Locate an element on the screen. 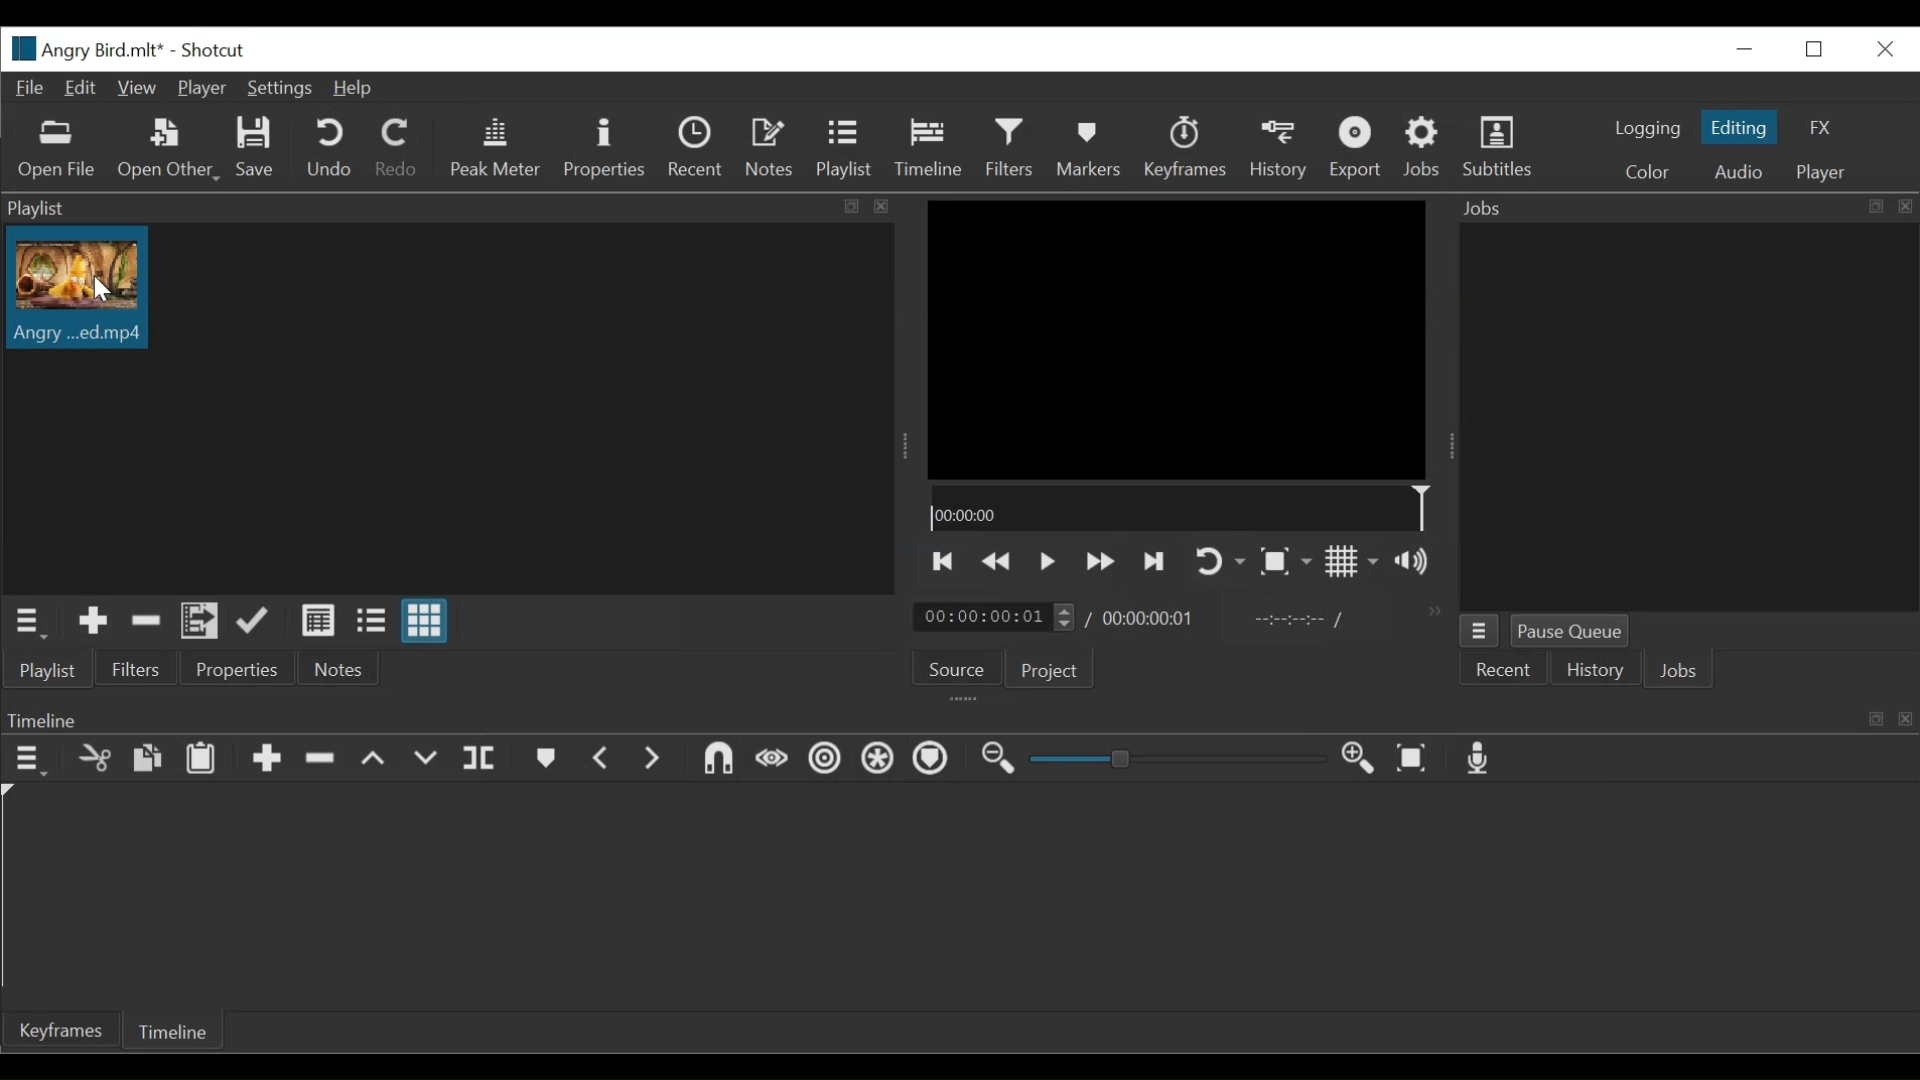  Close is located at coordinates (1886, 49).